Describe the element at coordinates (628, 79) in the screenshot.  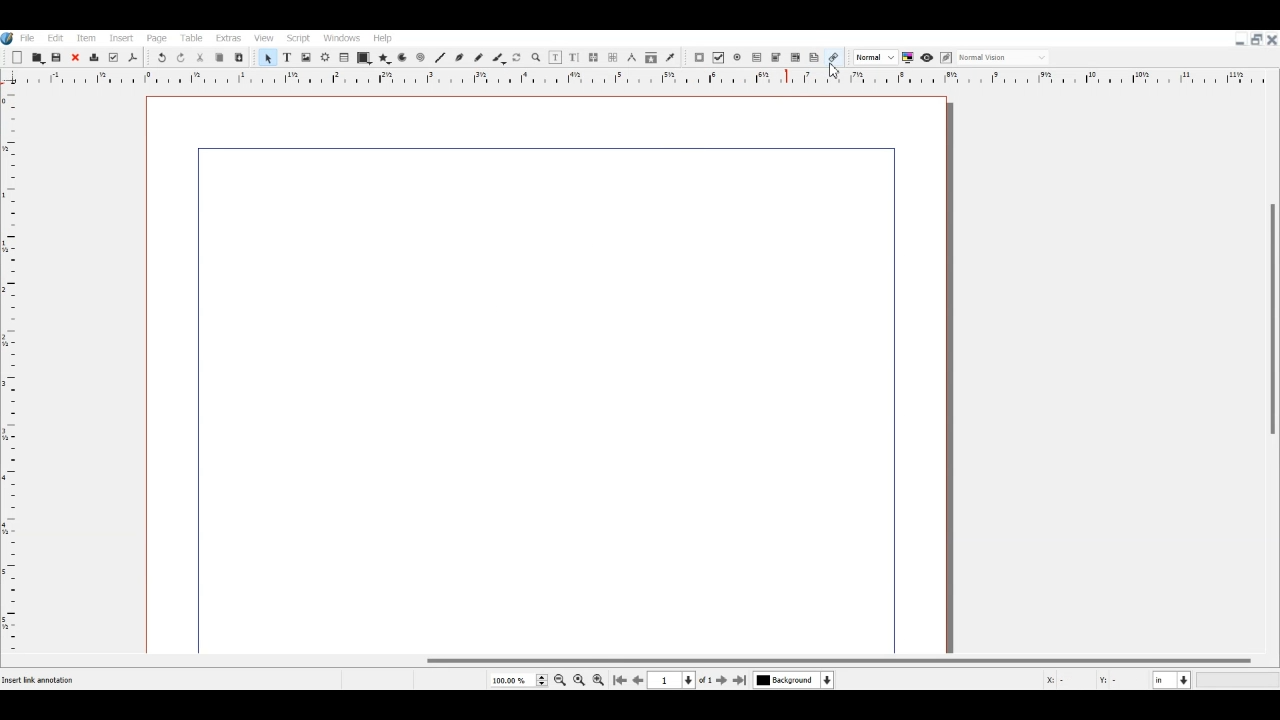
I see `Vertical scale` at that location.